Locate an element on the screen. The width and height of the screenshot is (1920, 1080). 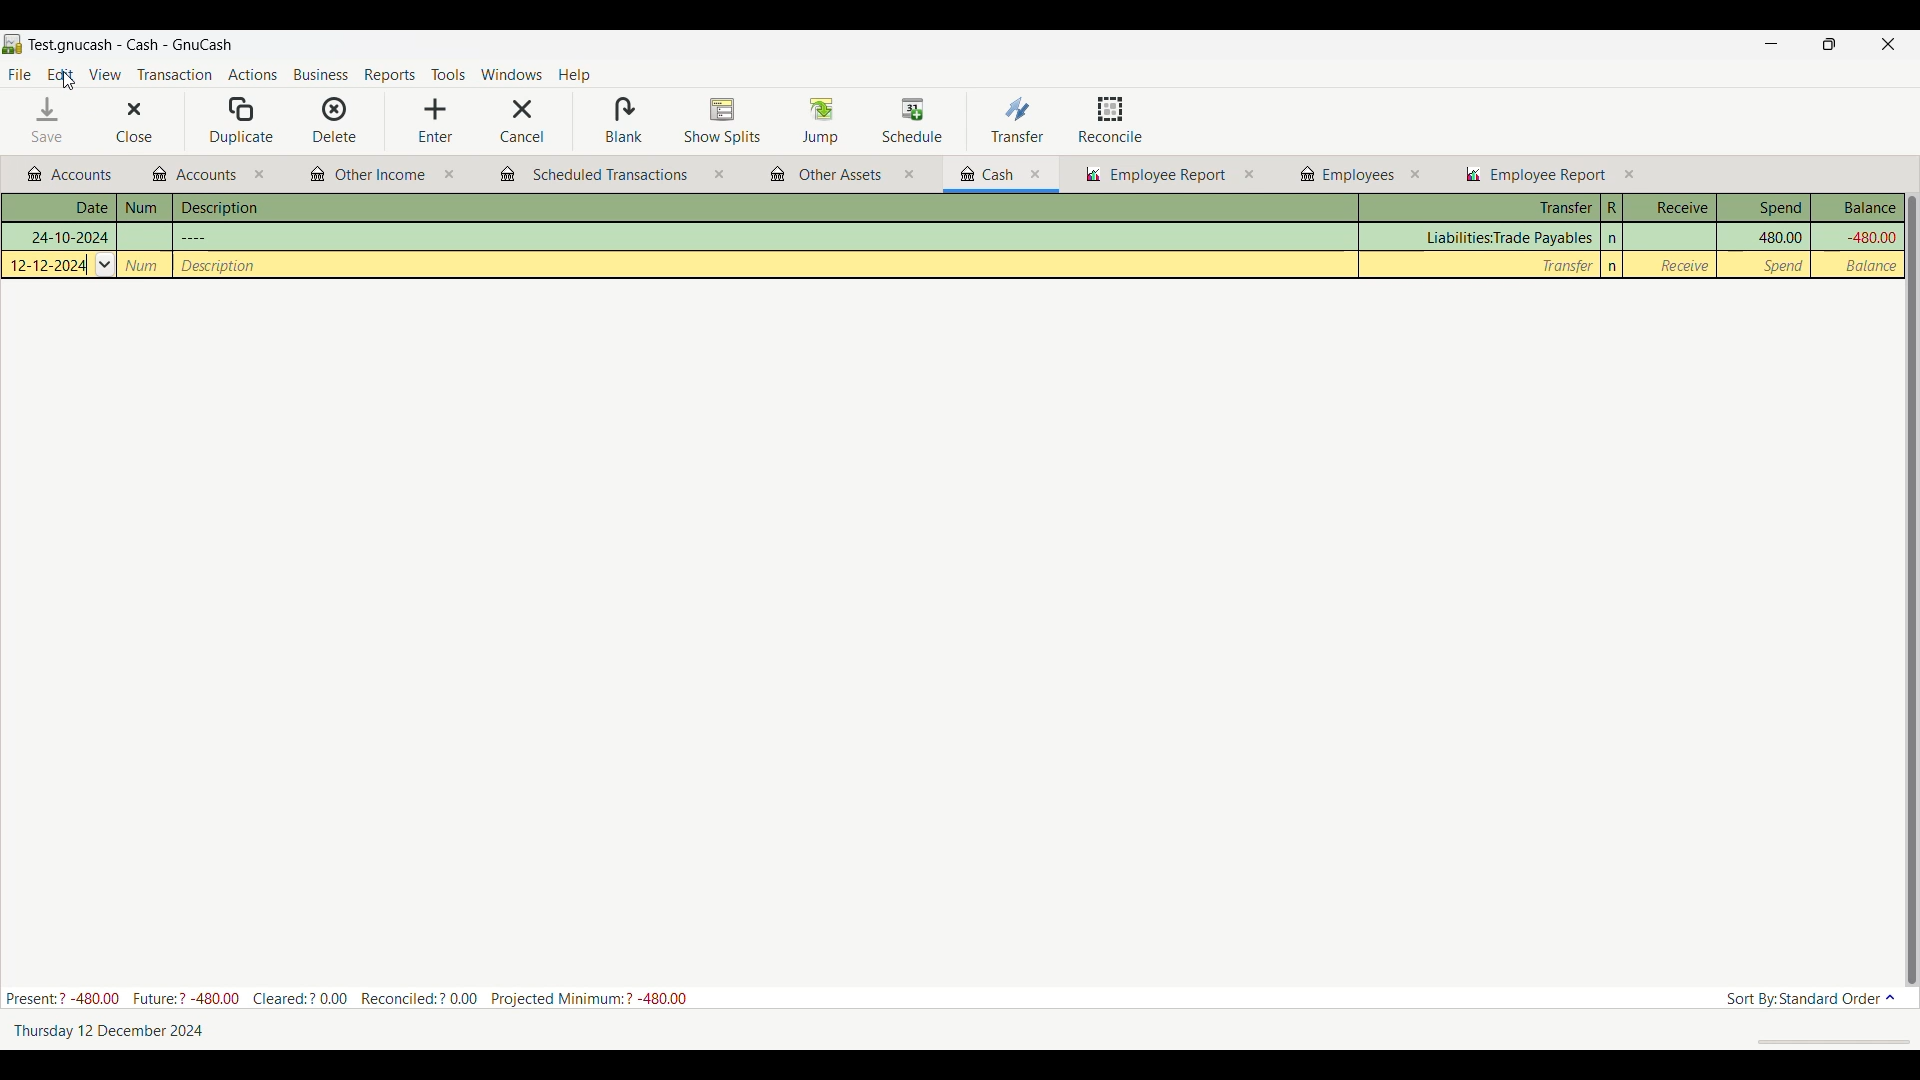
Date column is located at coordinates (89, 207).